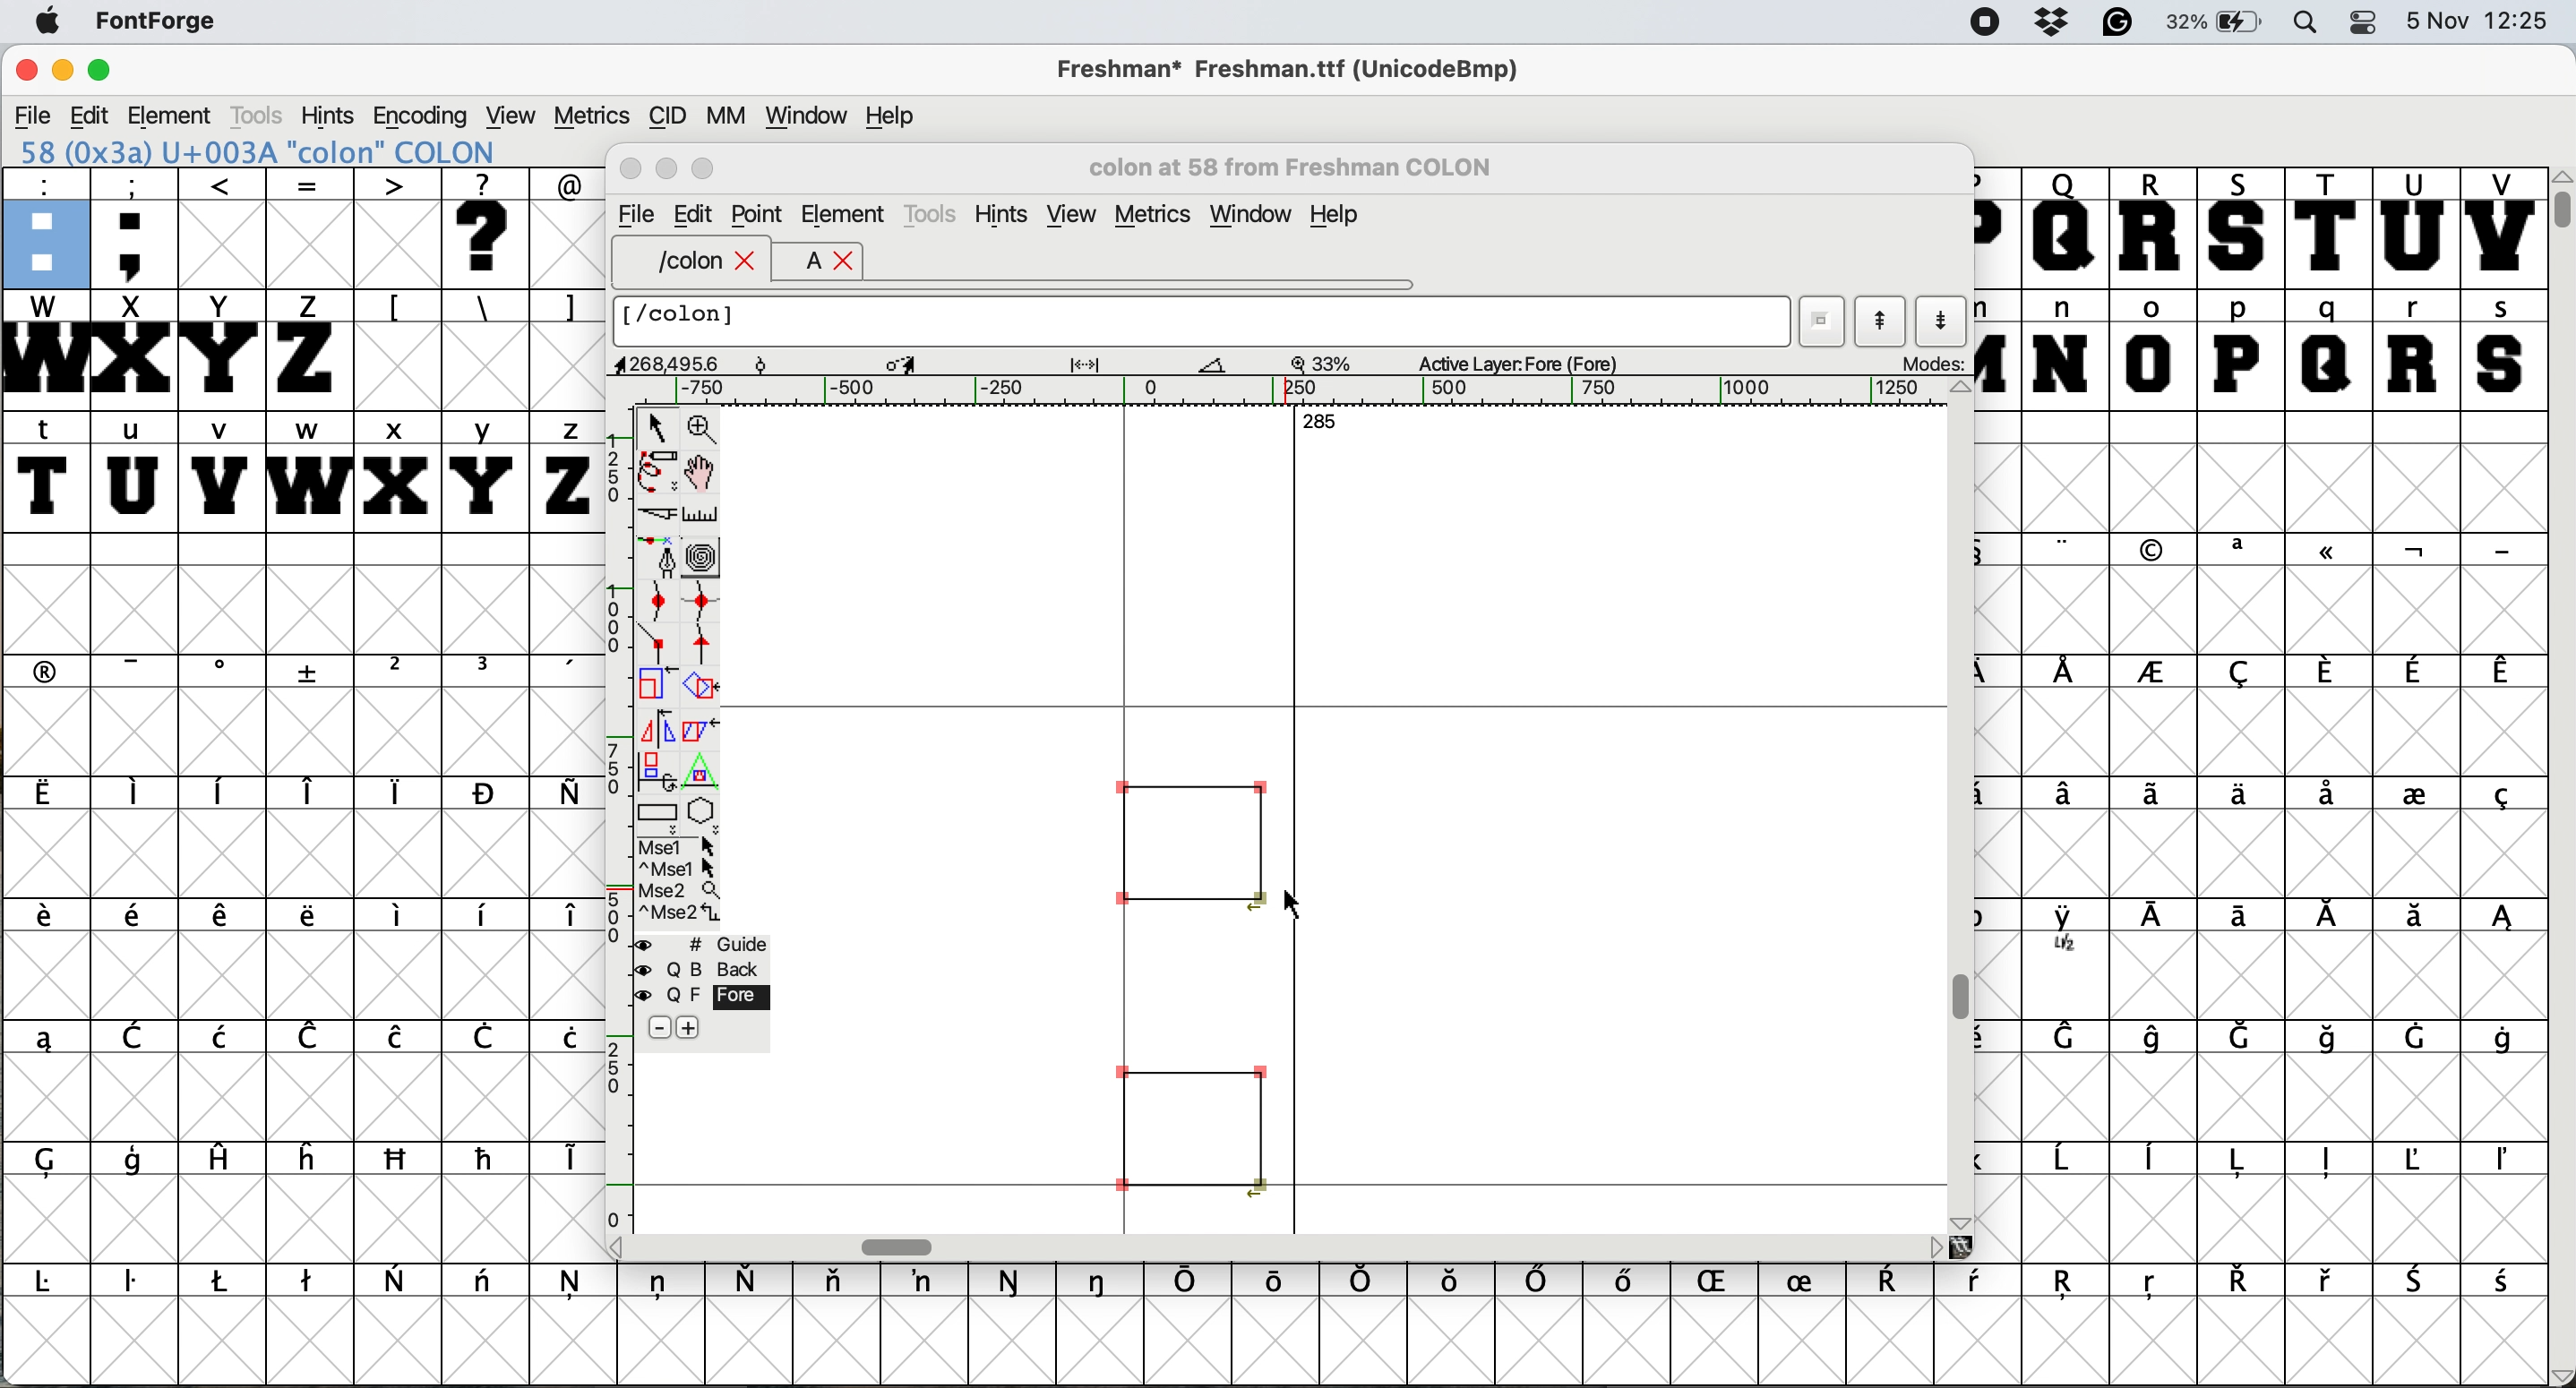 The height and width of the screenshot is (1388, 2576). What do you see at coordinates (2502, 227) in the screenshot?
I see `V` at bounding box center [2502, 227].